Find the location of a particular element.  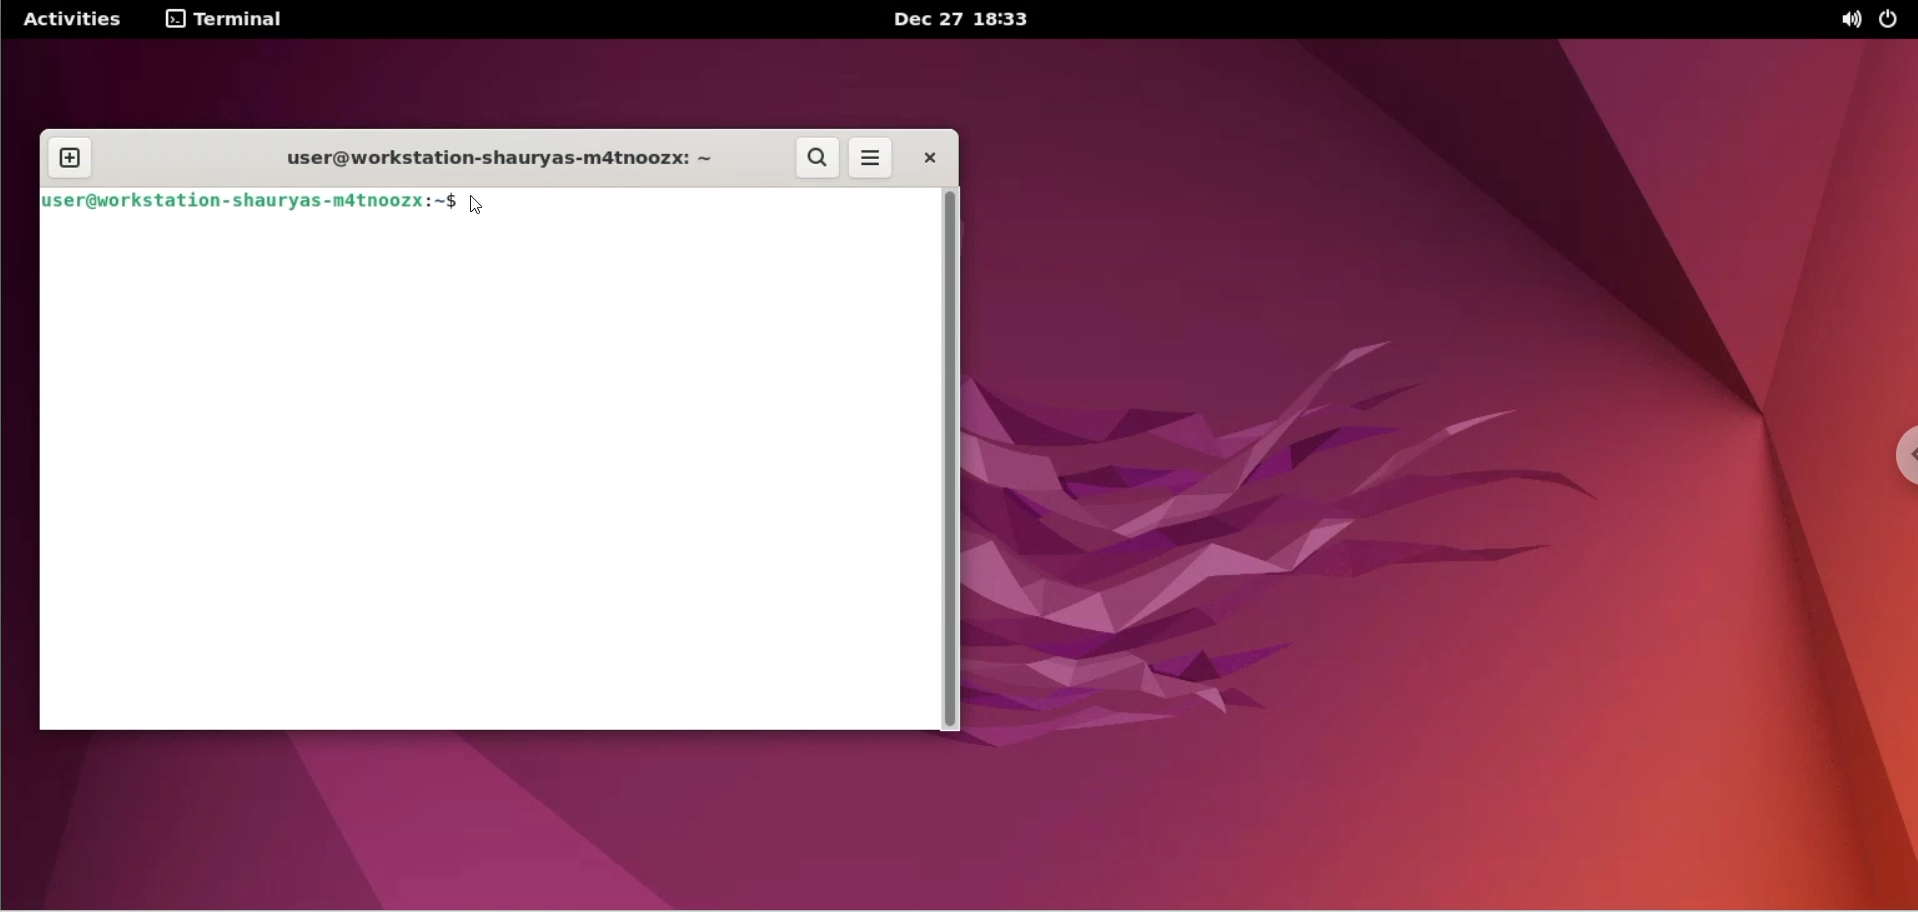

close is located at coordinates (927, 158).